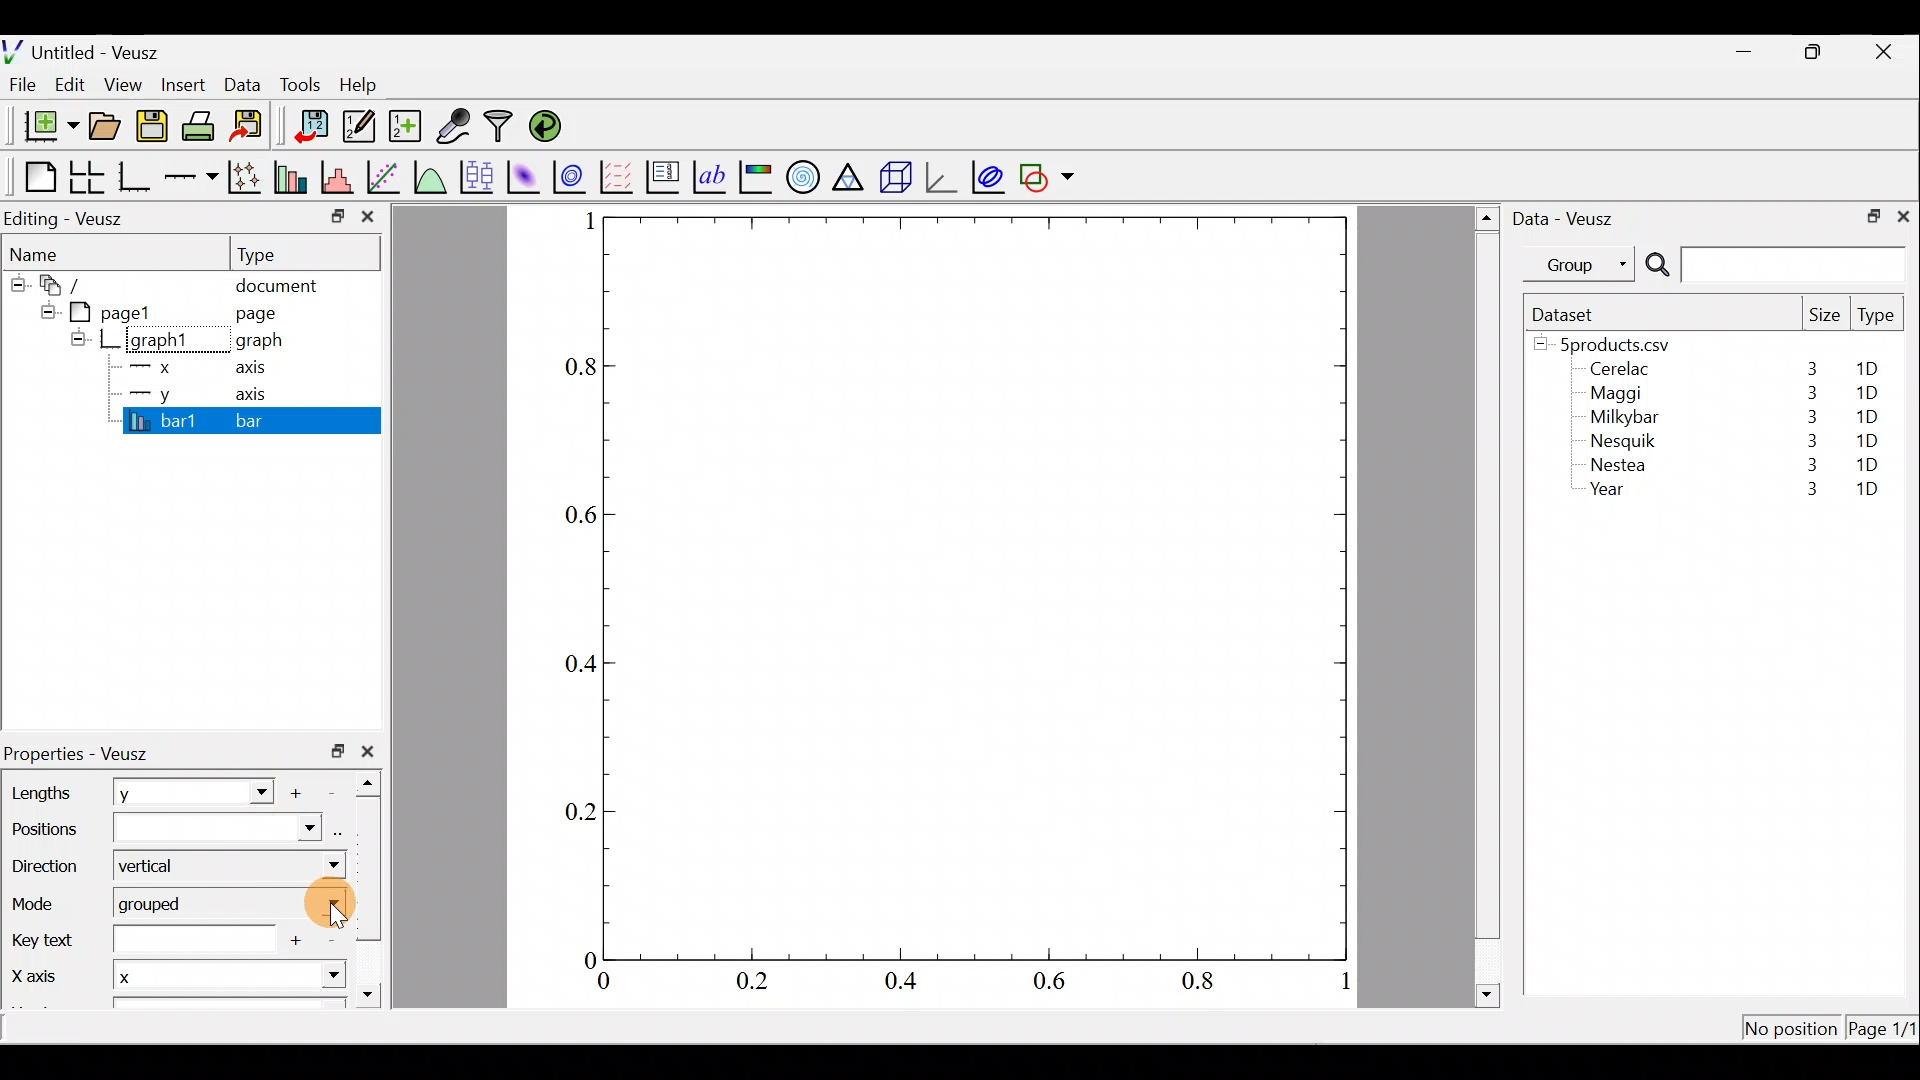  Describe the element at coordinates (1619, 419) in the screenshot. I see `Milkybar` at that location.